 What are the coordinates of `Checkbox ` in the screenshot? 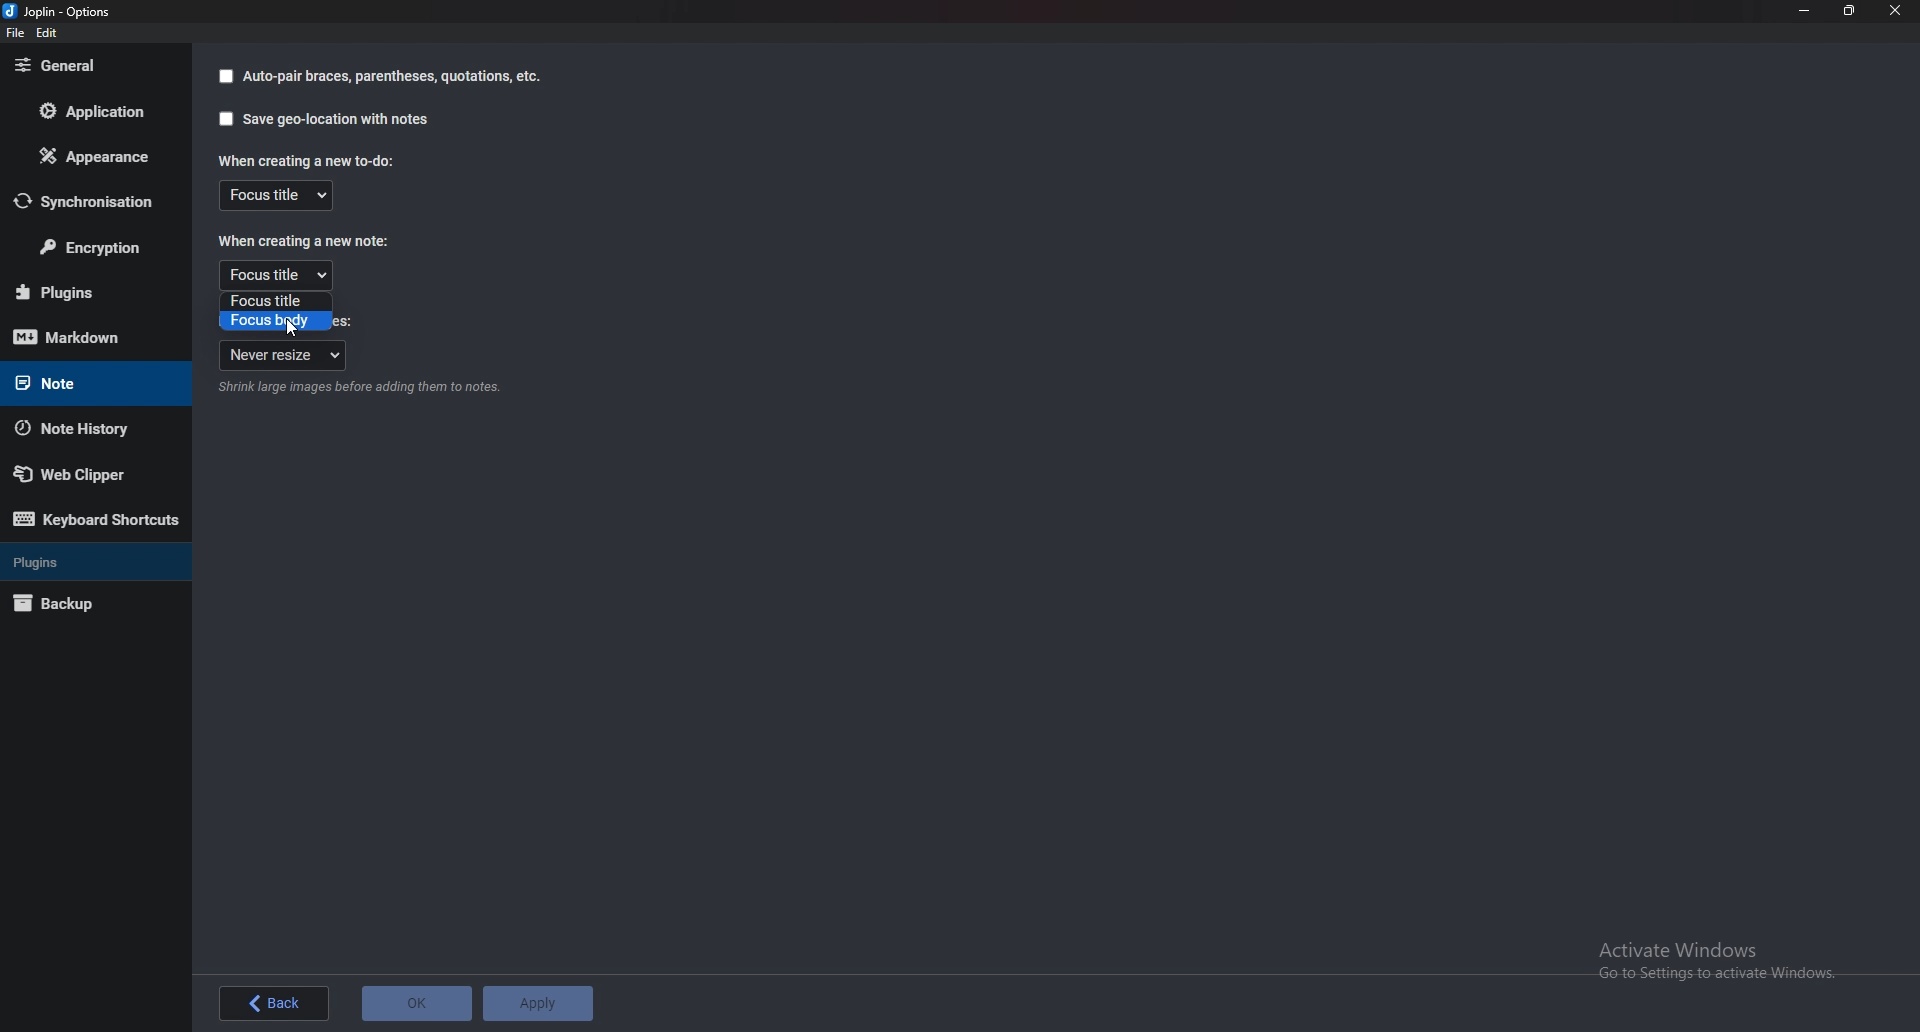 It's located at (222, 119).